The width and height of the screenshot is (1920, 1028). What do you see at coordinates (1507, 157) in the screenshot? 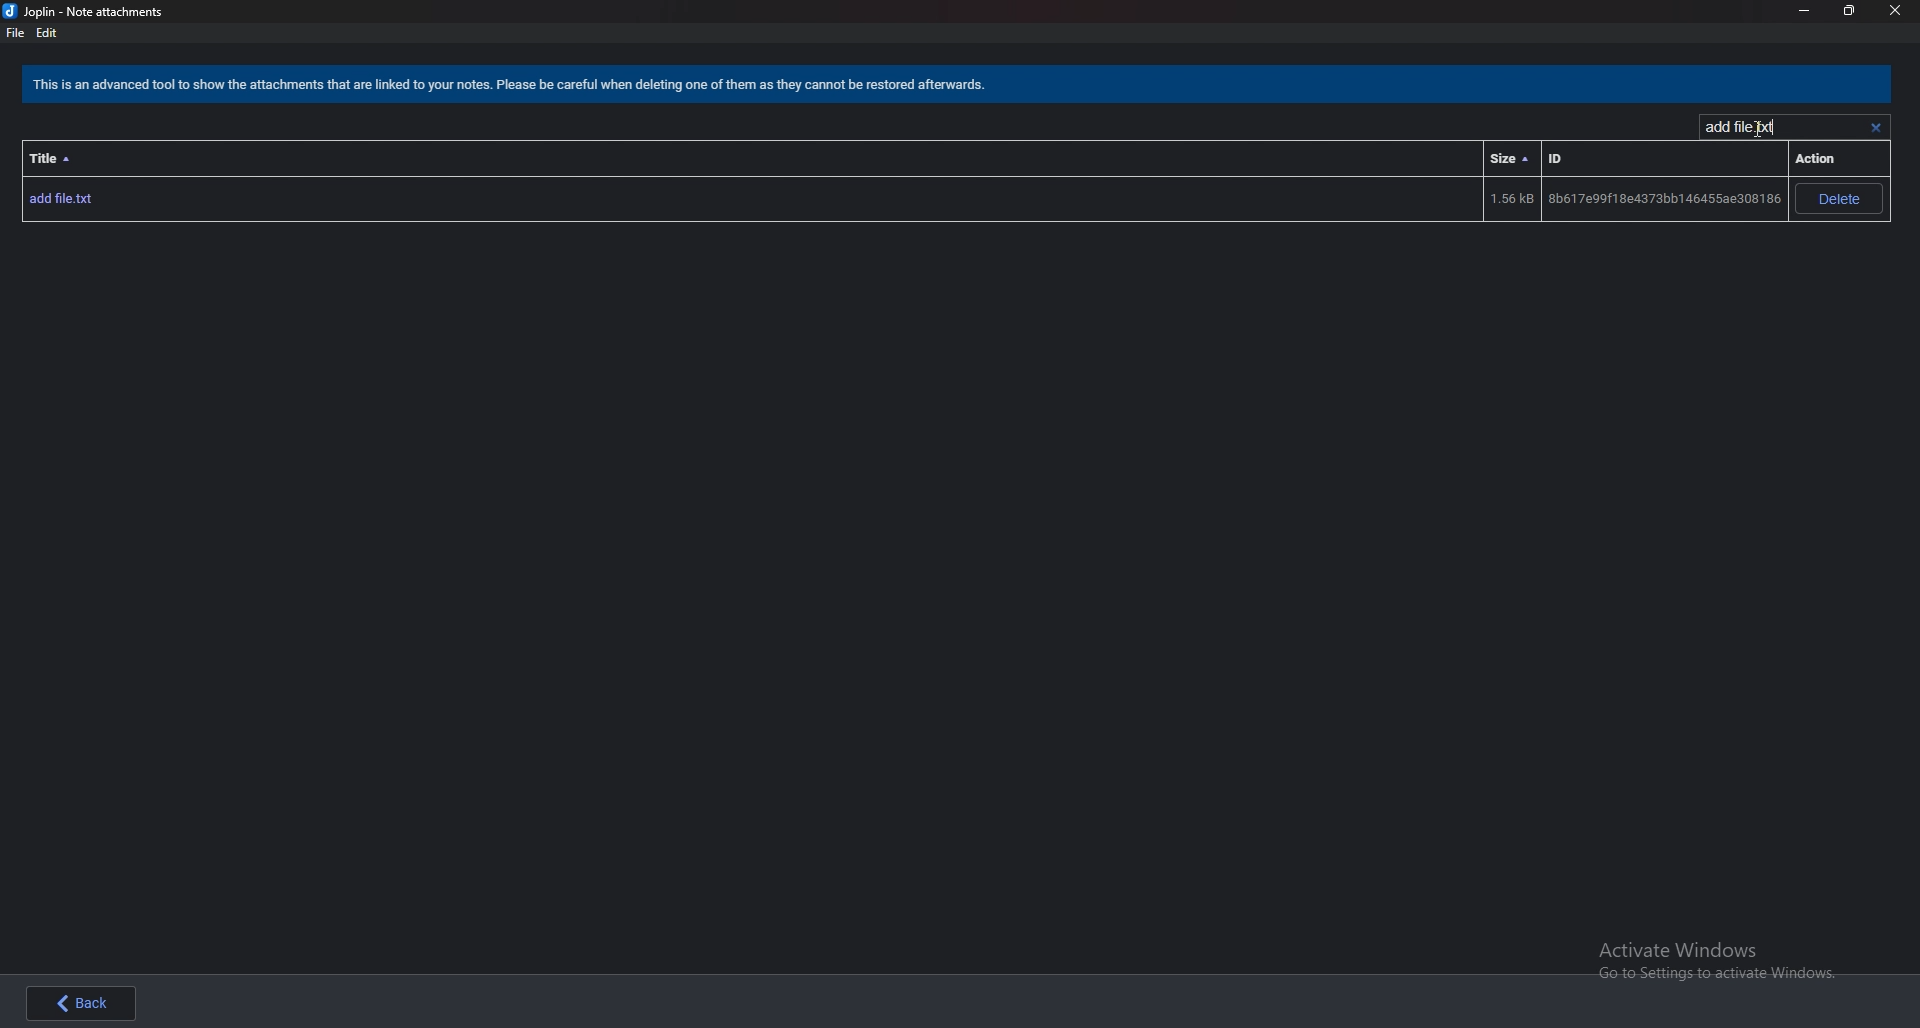
I see `Size` at bounding box center [1507, 157].